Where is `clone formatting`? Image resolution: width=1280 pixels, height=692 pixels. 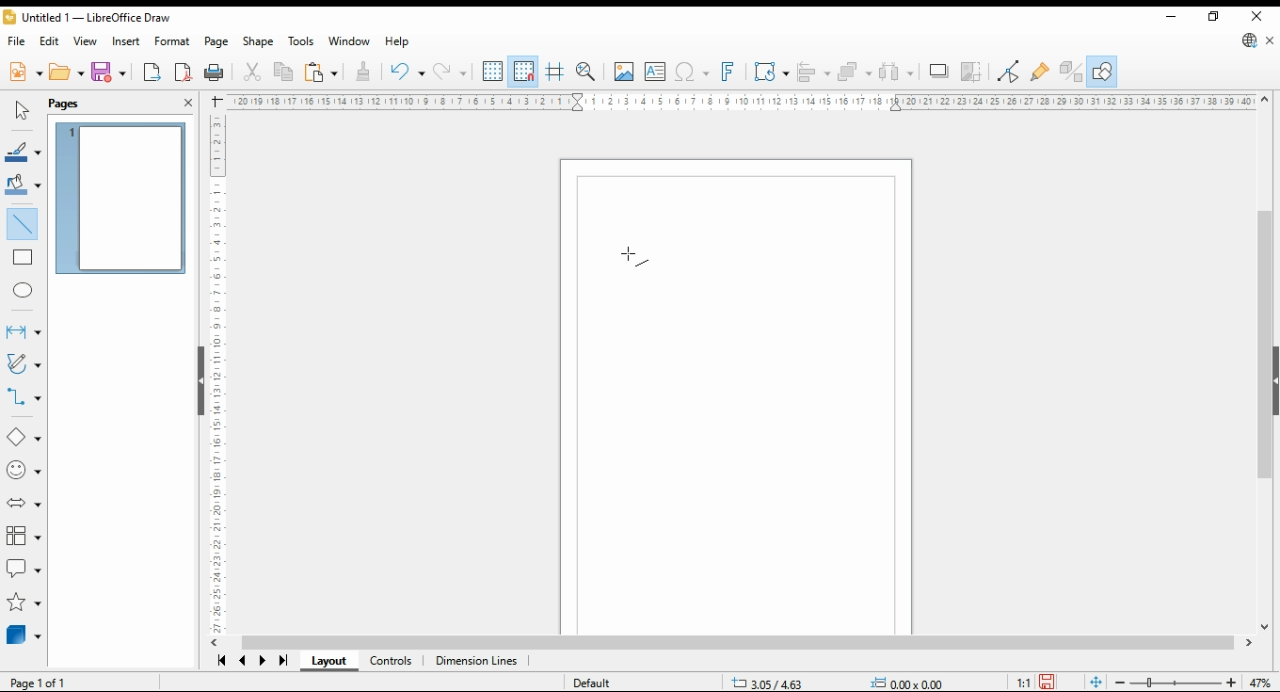
clone formatting is located at coordinates (362, 70).